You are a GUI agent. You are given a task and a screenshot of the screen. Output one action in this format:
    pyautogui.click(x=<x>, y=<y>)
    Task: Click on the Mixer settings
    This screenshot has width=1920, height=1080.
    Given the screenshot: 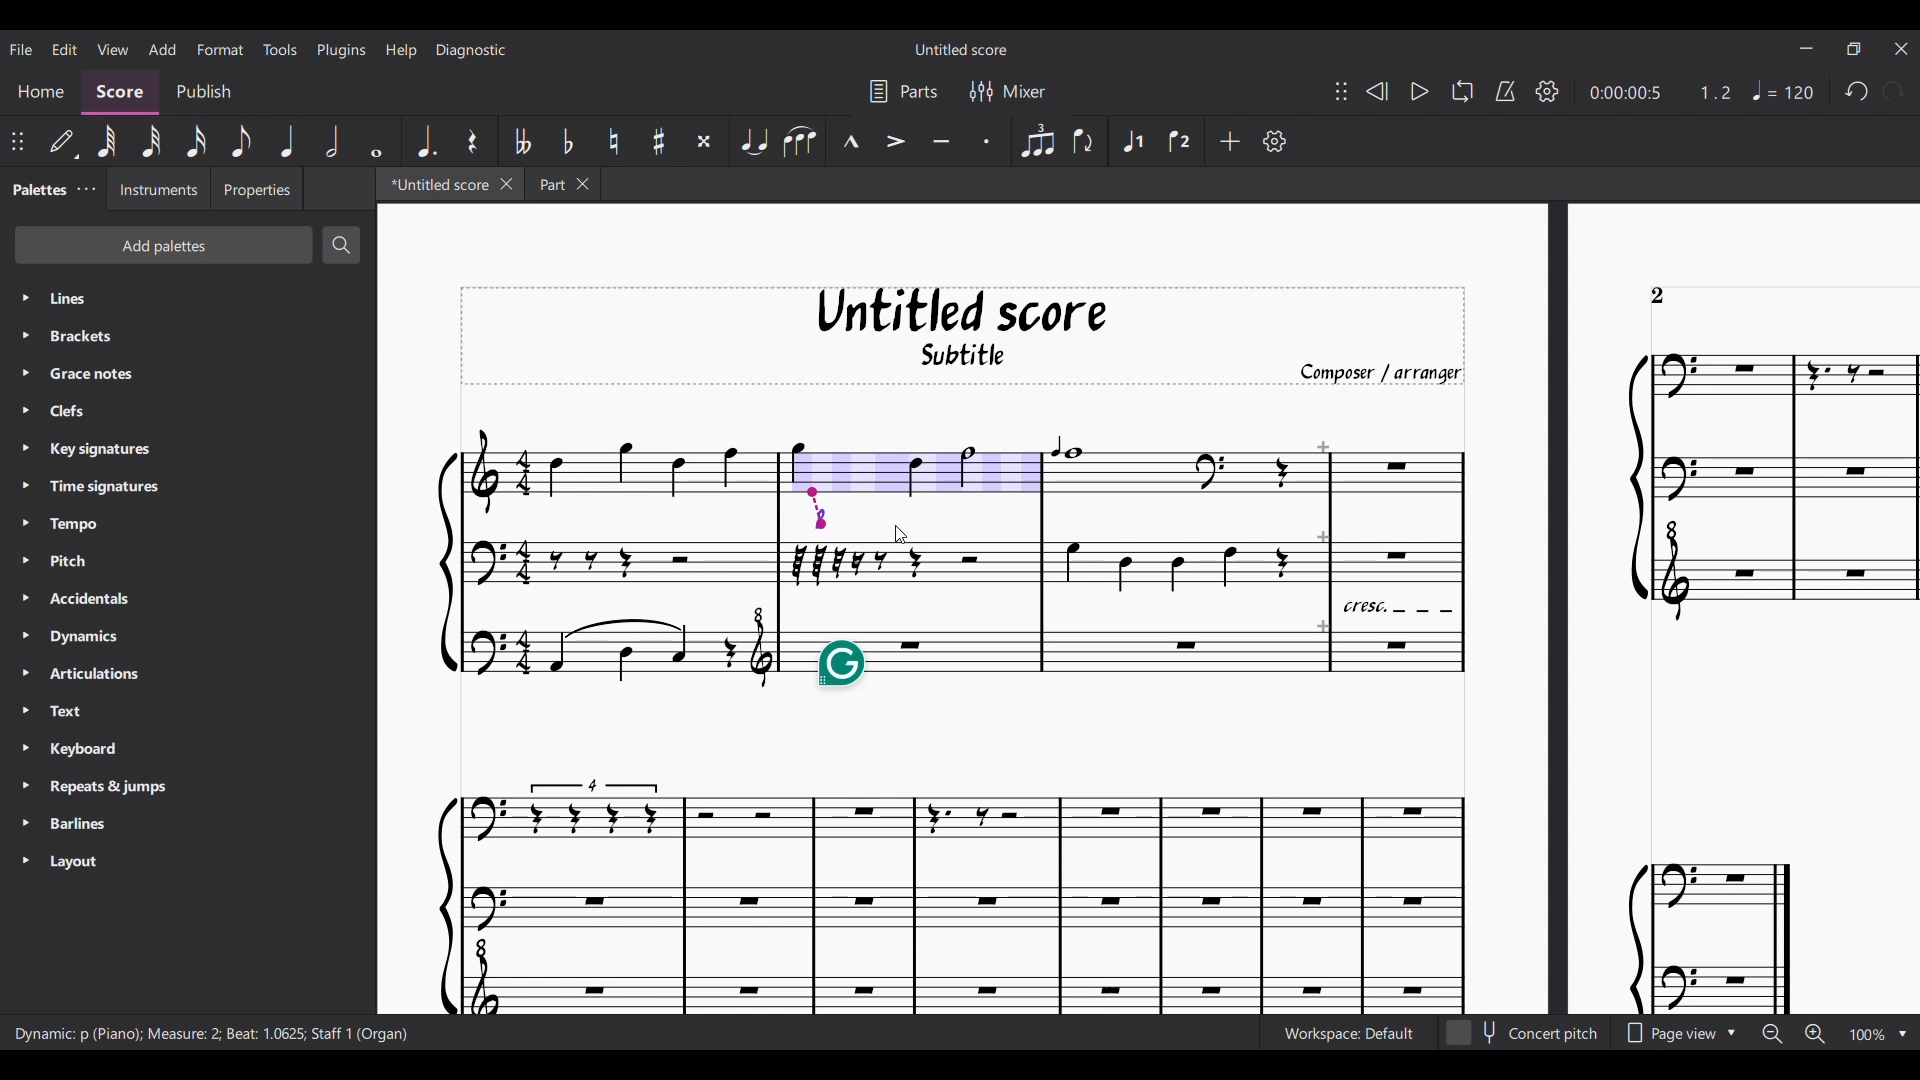 What is the action you would take?
    pyautogui.click(x=1008, y=90)
    